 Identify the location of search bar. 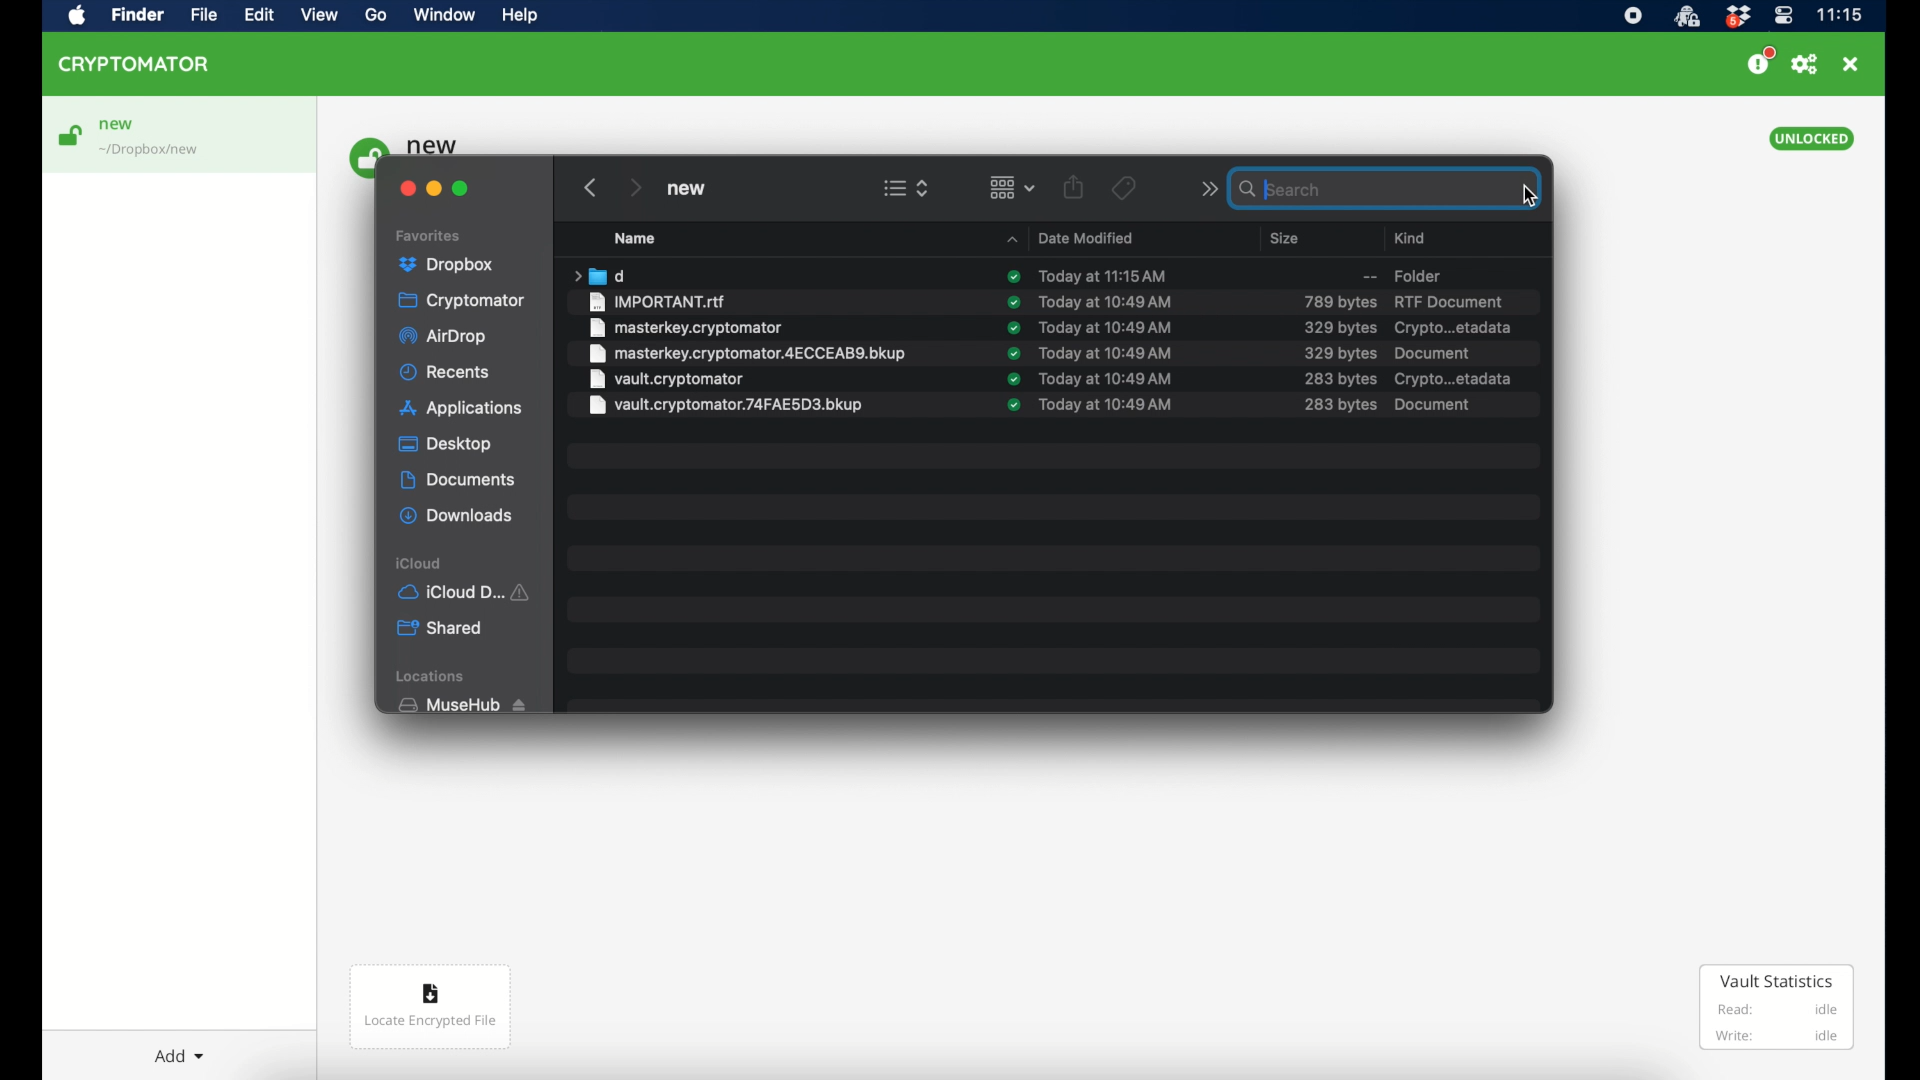
(1383, 189).